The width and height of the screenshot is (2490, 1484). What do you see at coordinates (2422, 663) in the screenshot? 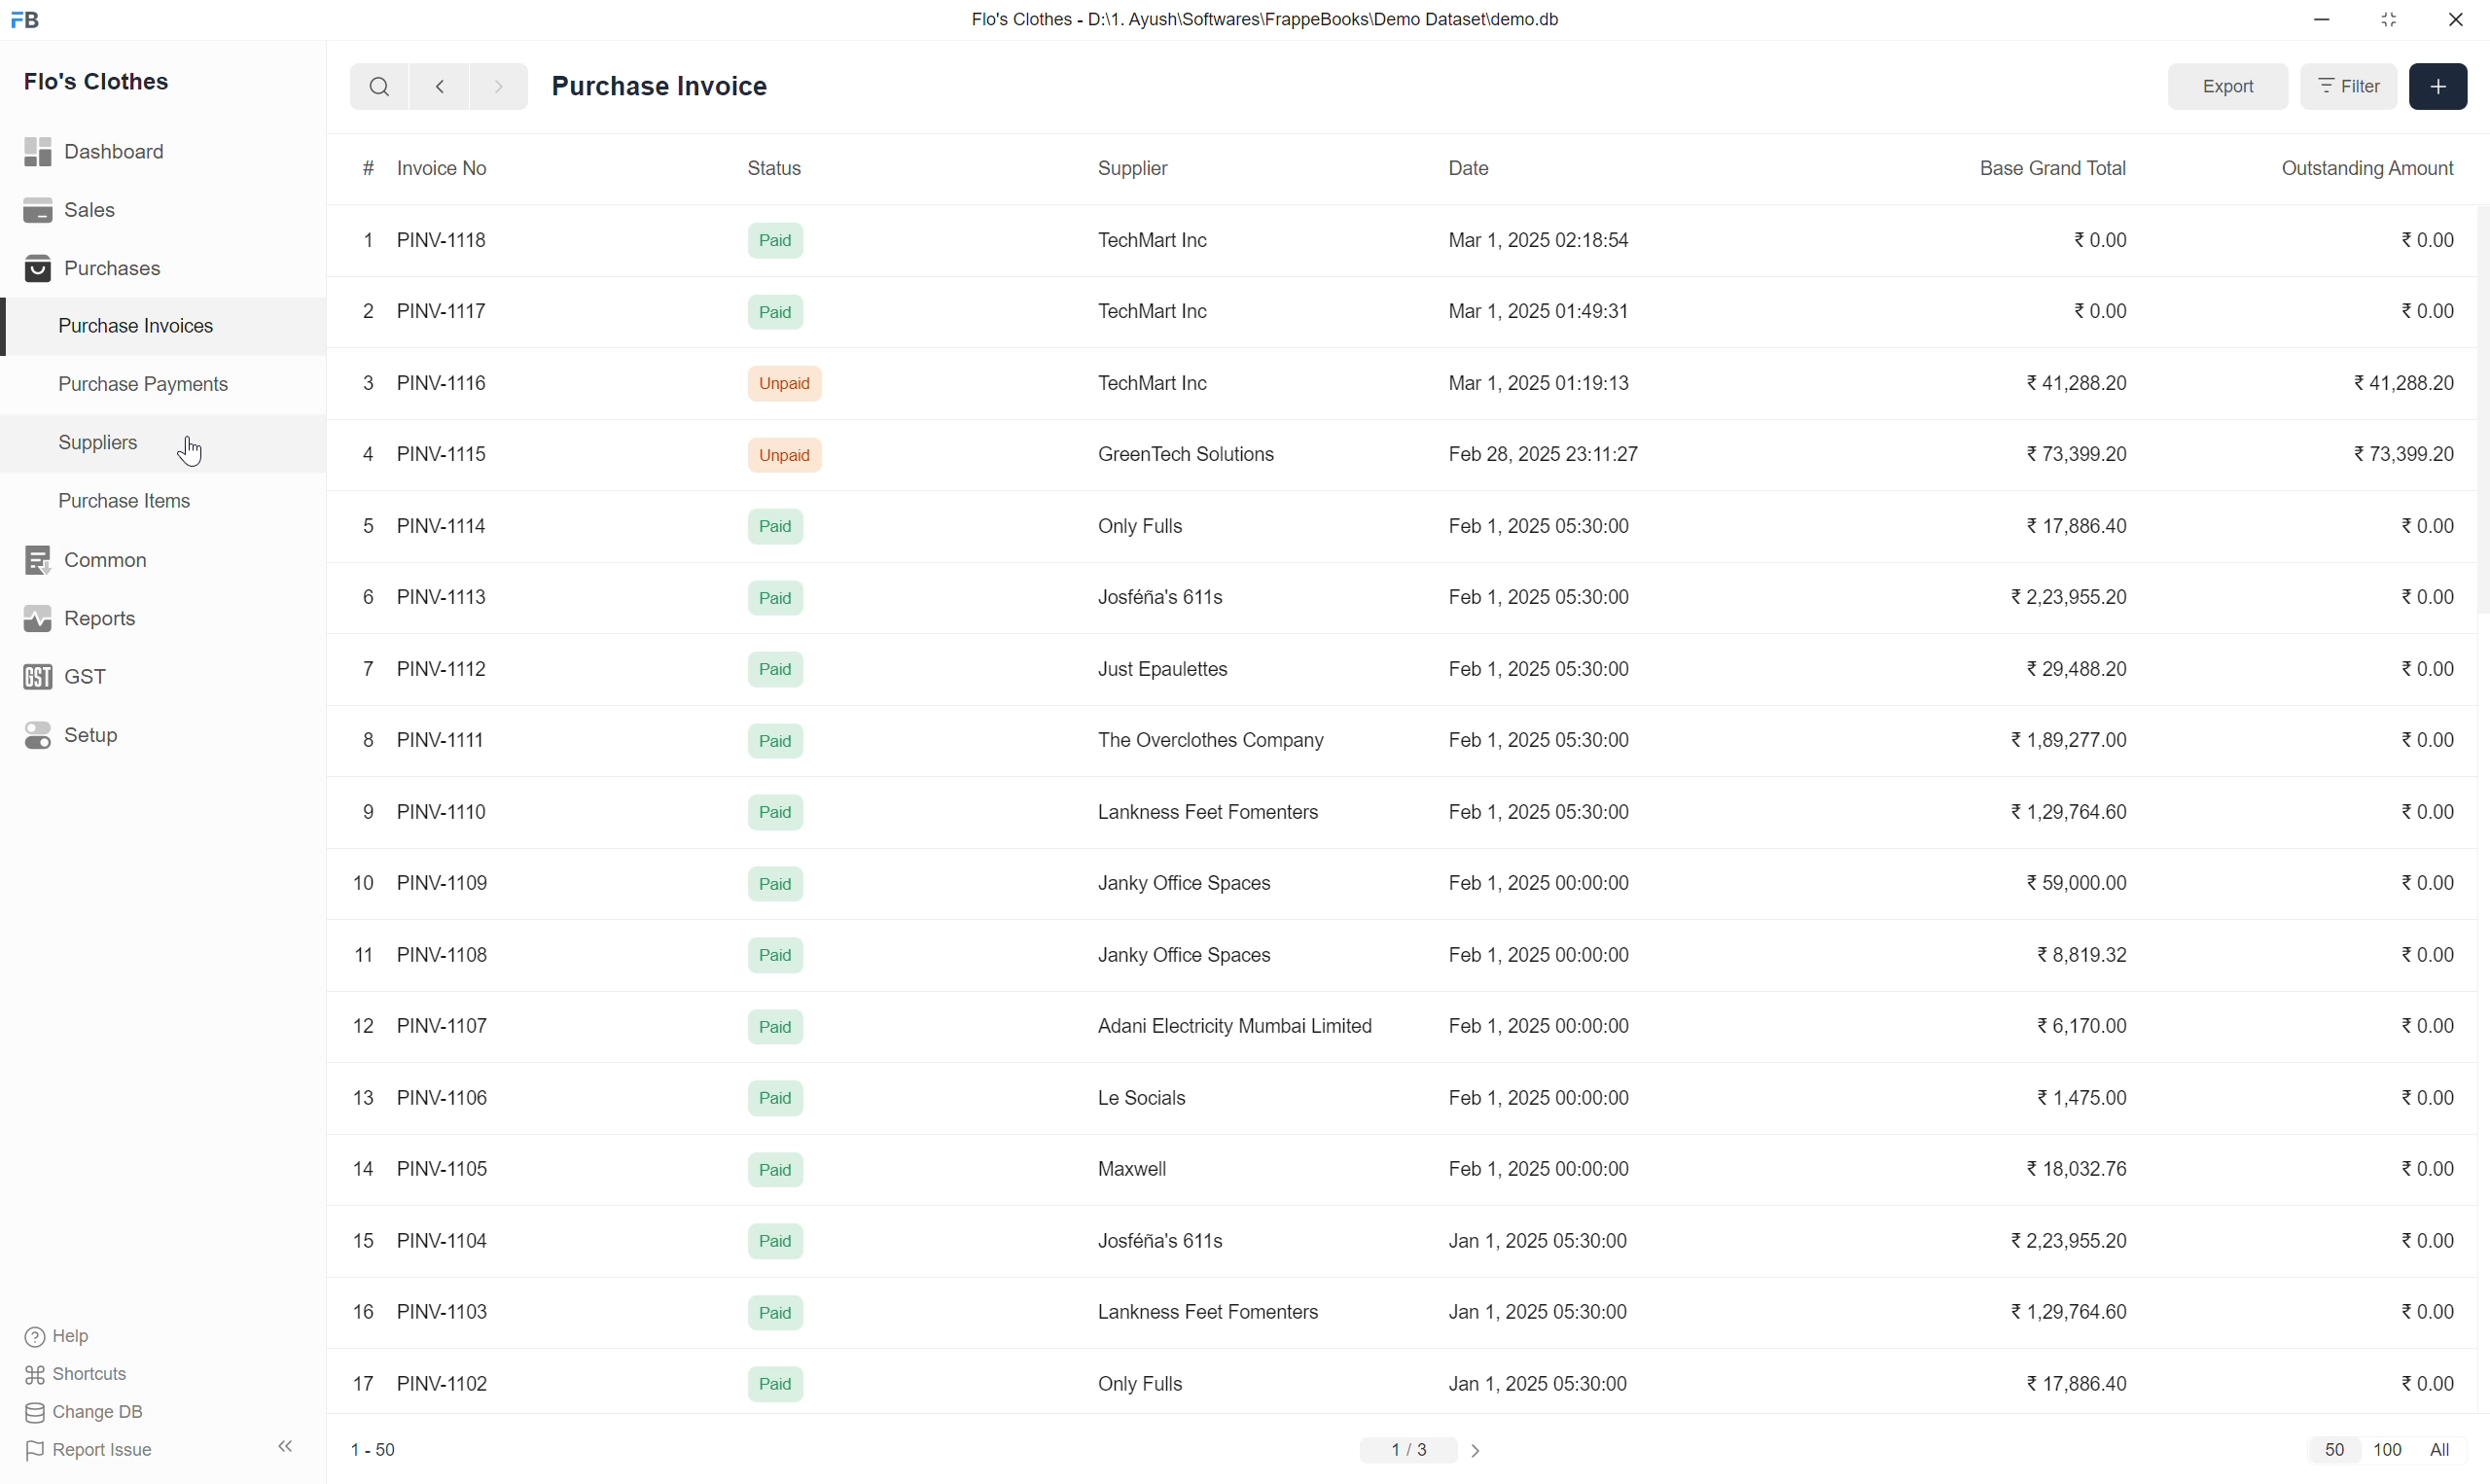
I see `20.00` at bounding box center [2422, 663].